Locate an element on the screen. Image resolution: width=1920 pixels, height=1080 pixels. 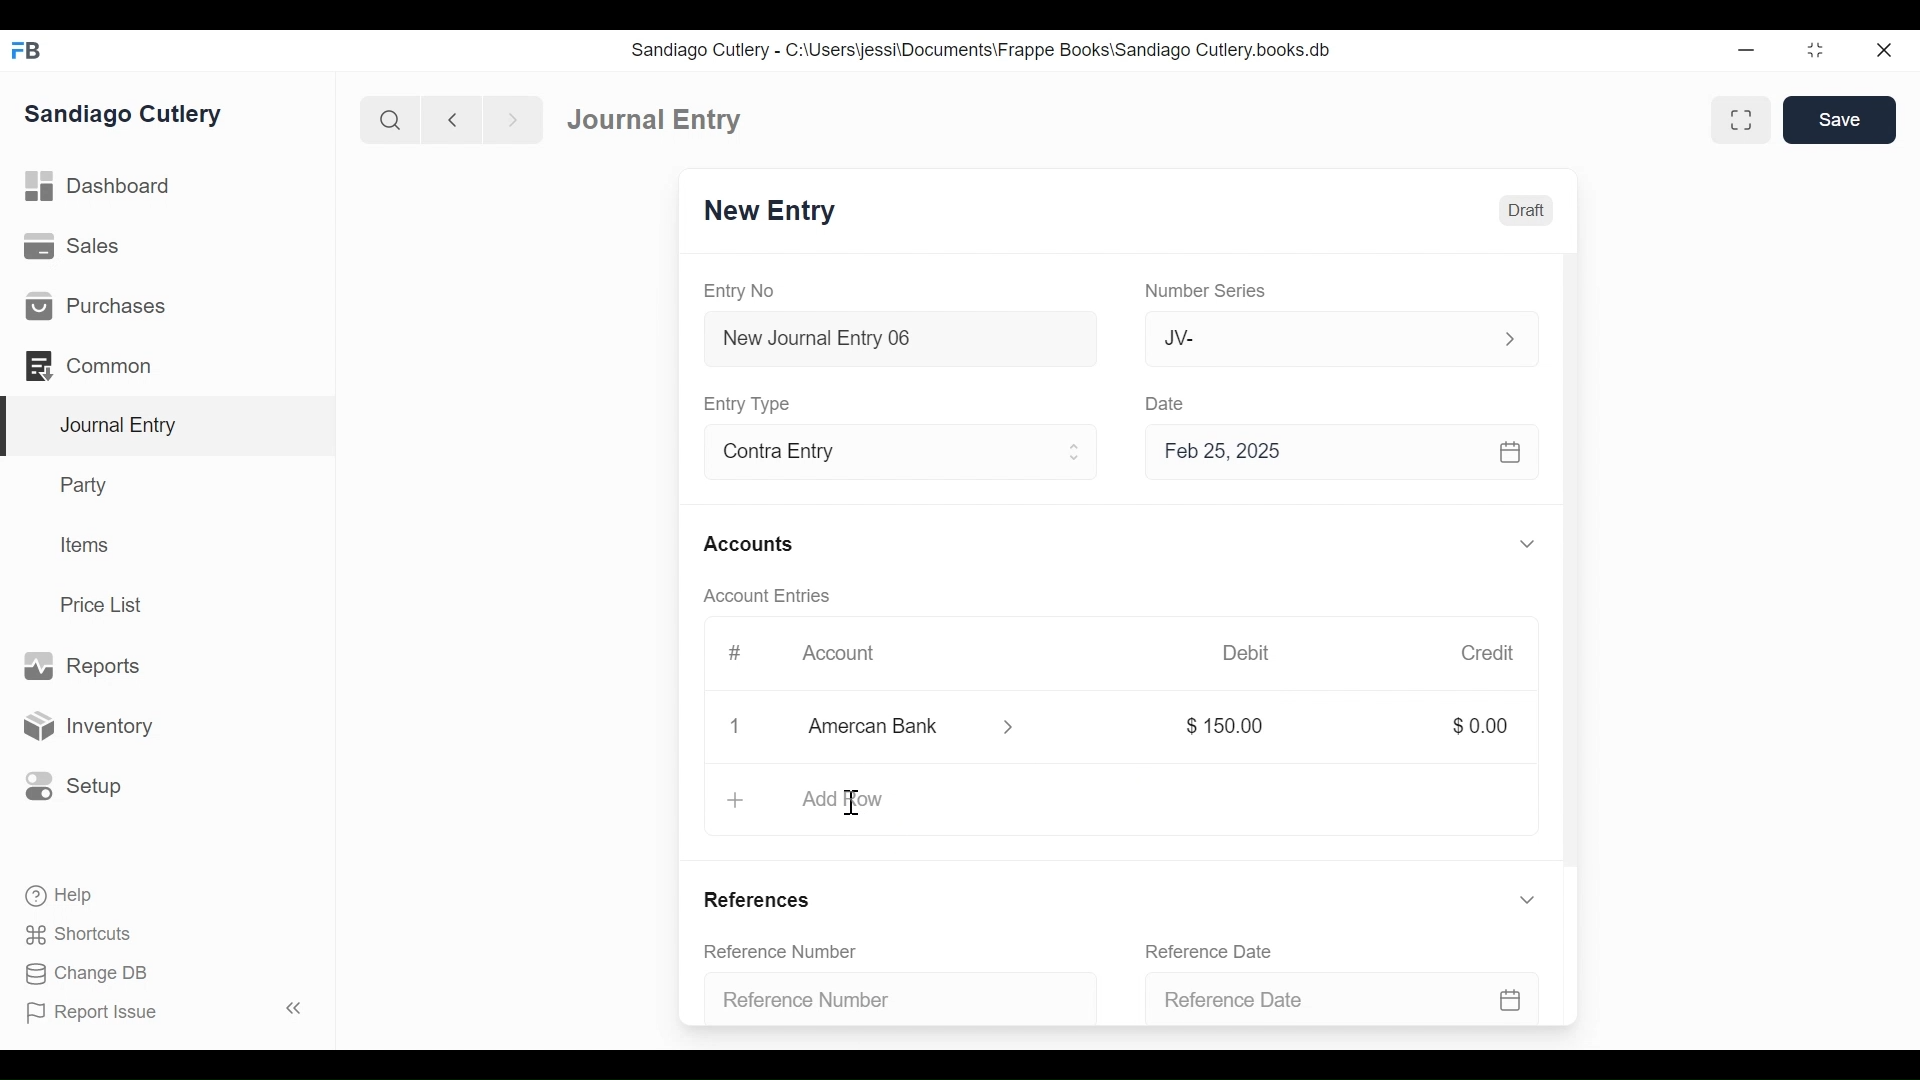
Entry Type is located at coordinates (750, 404).